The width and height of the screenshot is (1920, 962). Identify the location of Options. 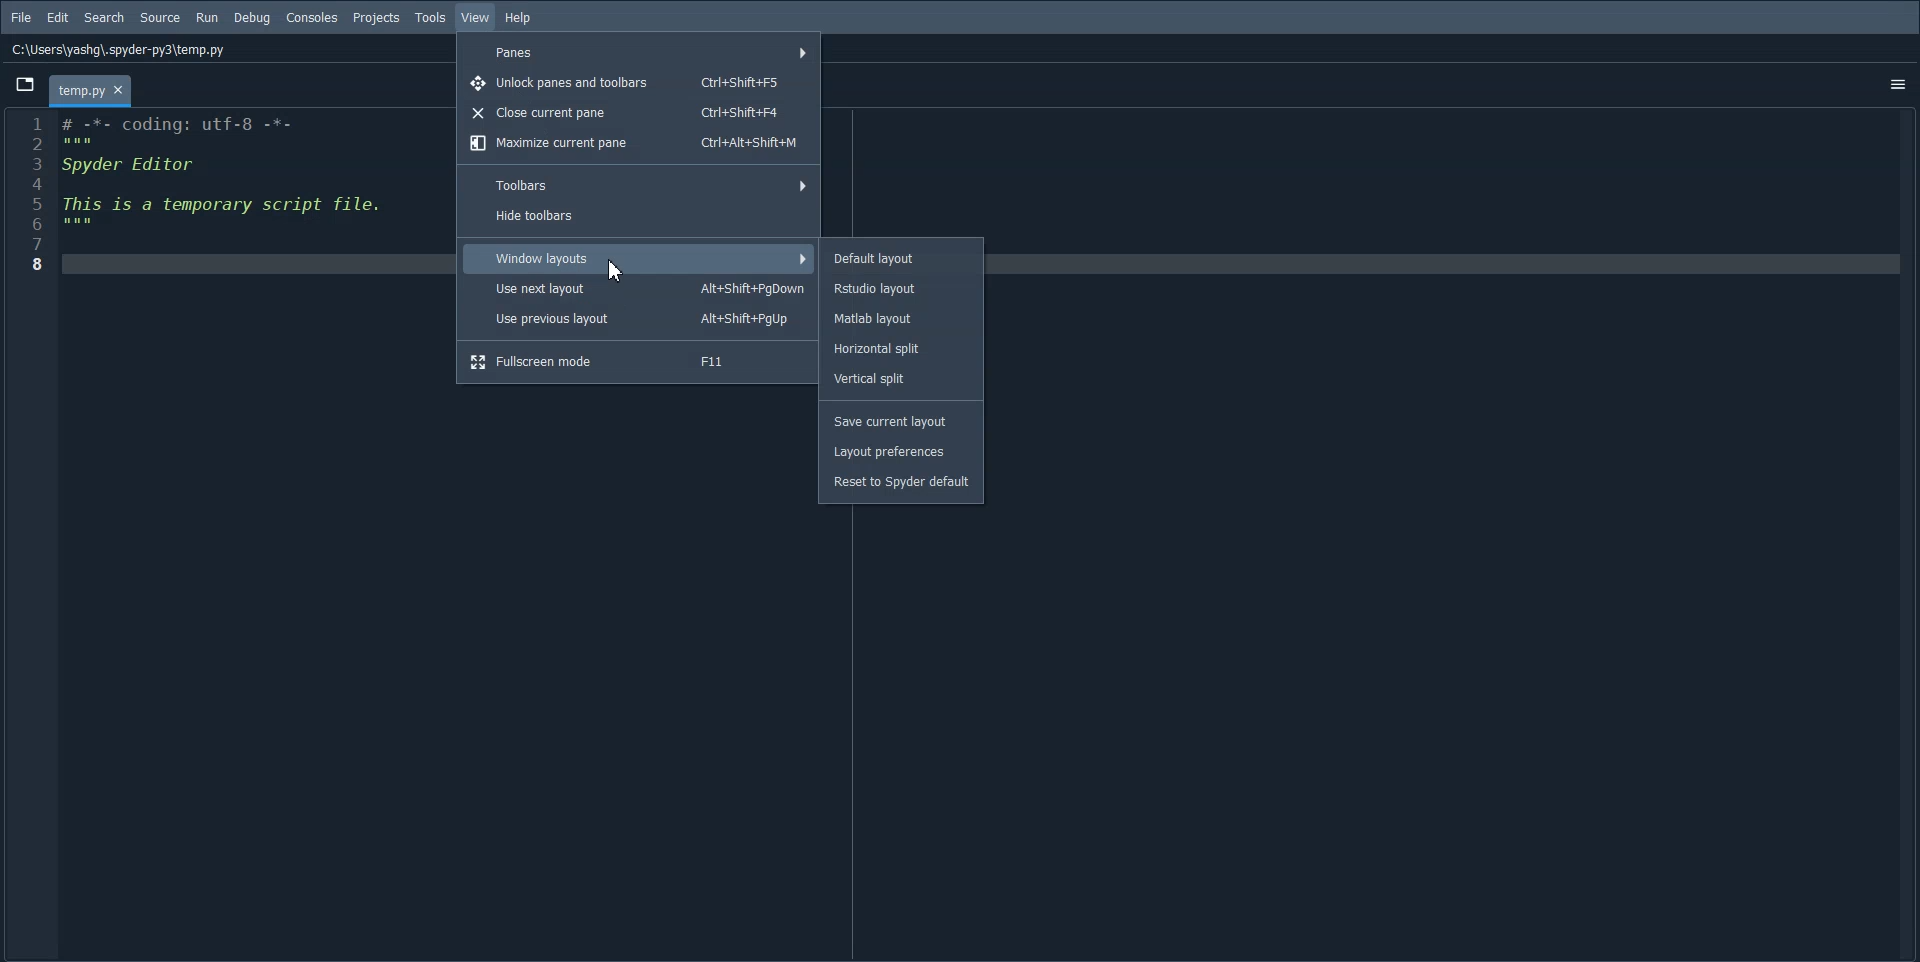
(1897, 84).